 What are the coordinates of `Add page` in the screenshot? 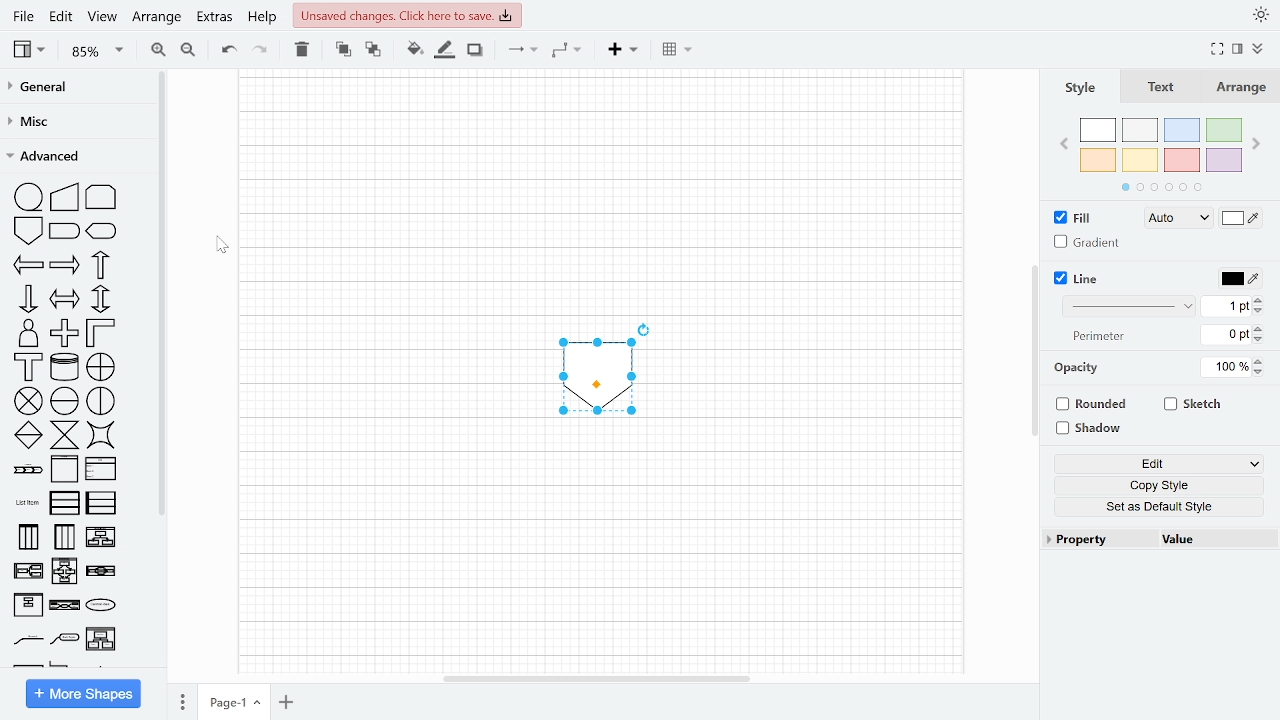 It's located at (288, 701).